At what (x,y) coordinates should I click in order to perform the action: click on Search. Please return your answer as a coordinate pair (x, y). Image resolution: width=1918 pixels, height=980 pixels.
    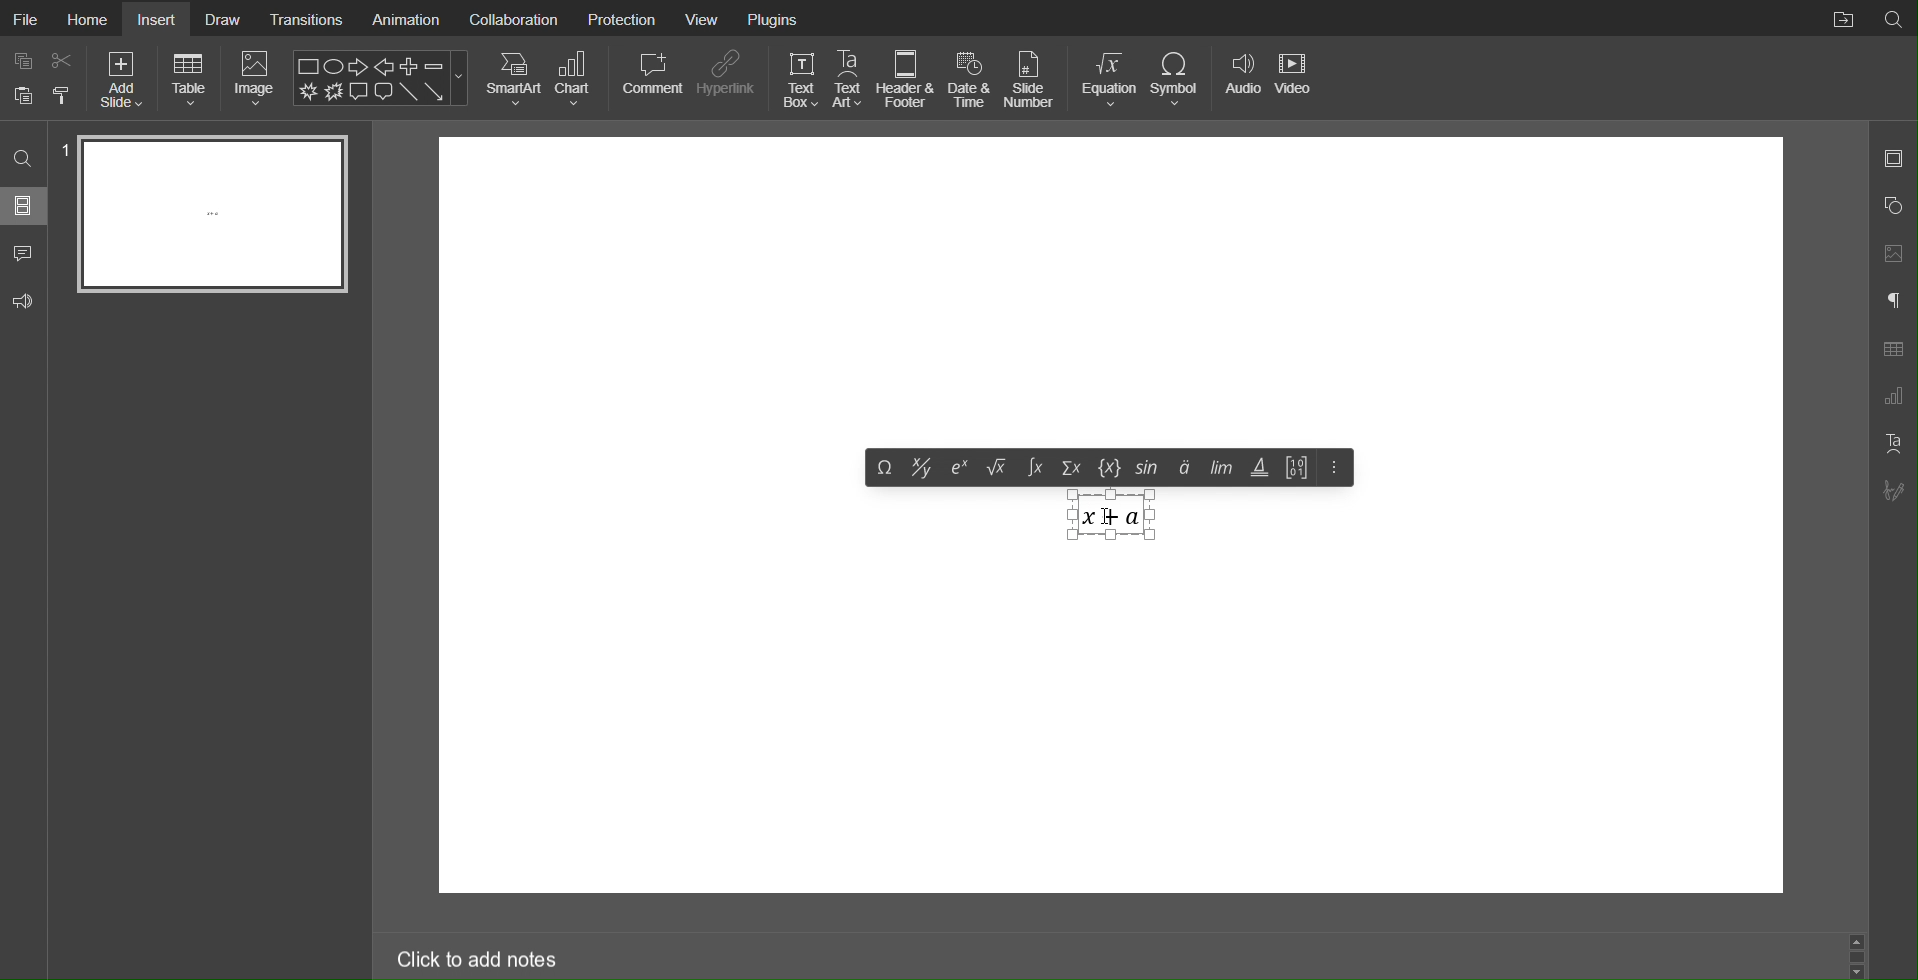
    Looking at the image, I should click on (24, 160).